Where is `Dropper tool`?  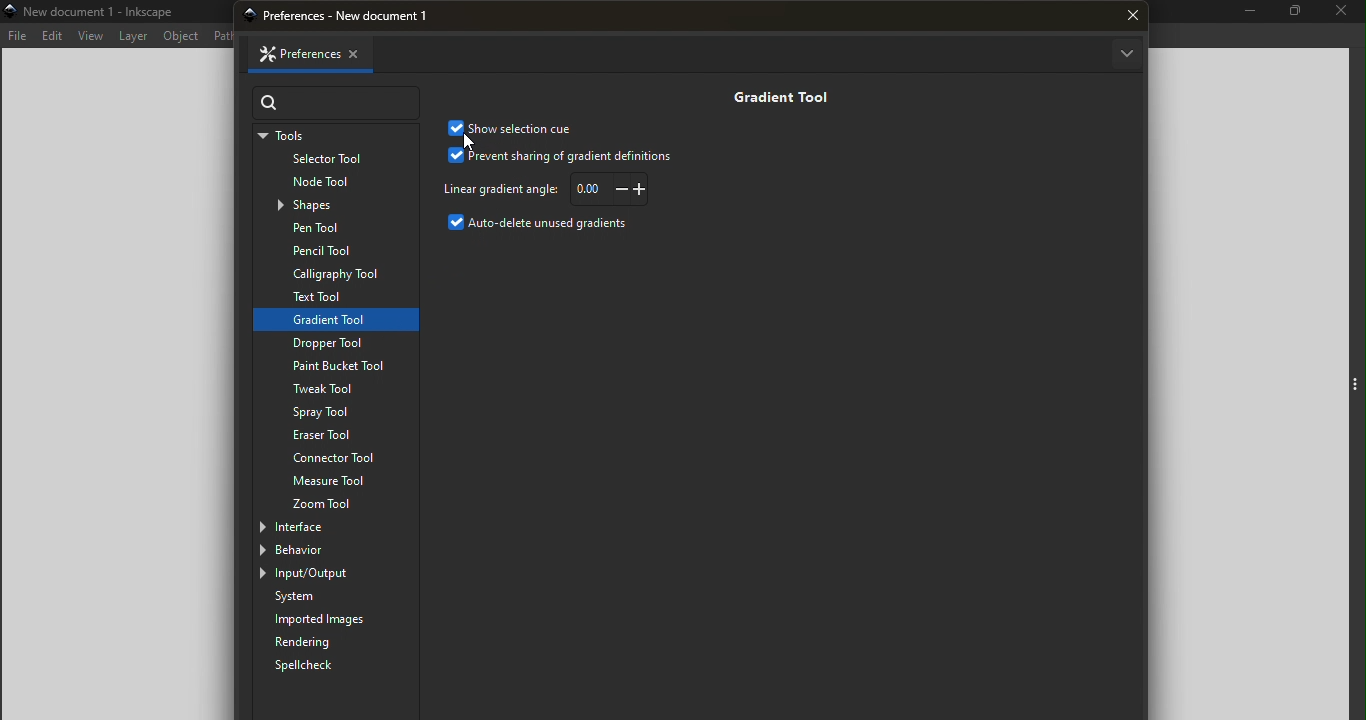
Dropper tool is located at coordinates (337, 342).